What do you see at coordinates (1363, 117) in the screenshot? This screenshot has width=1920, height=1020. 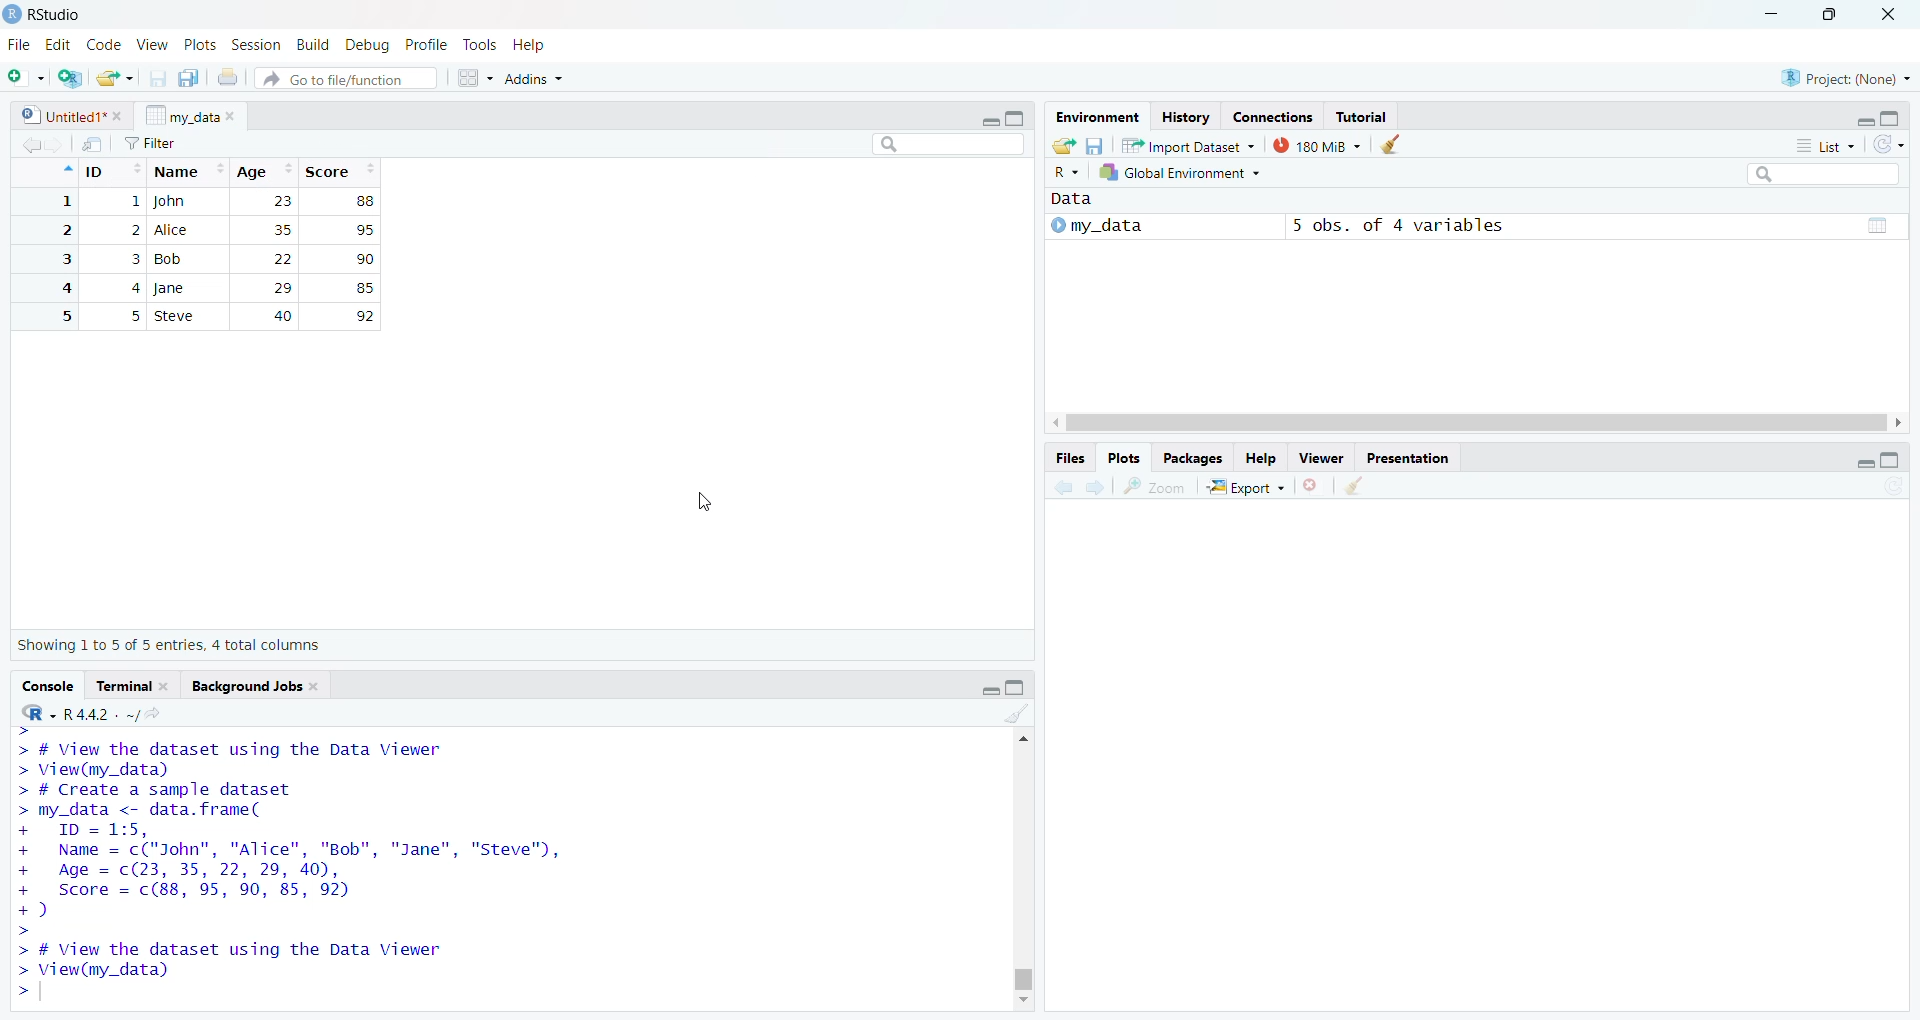 I see `Tutorial` at bounding box center [1363, 117].